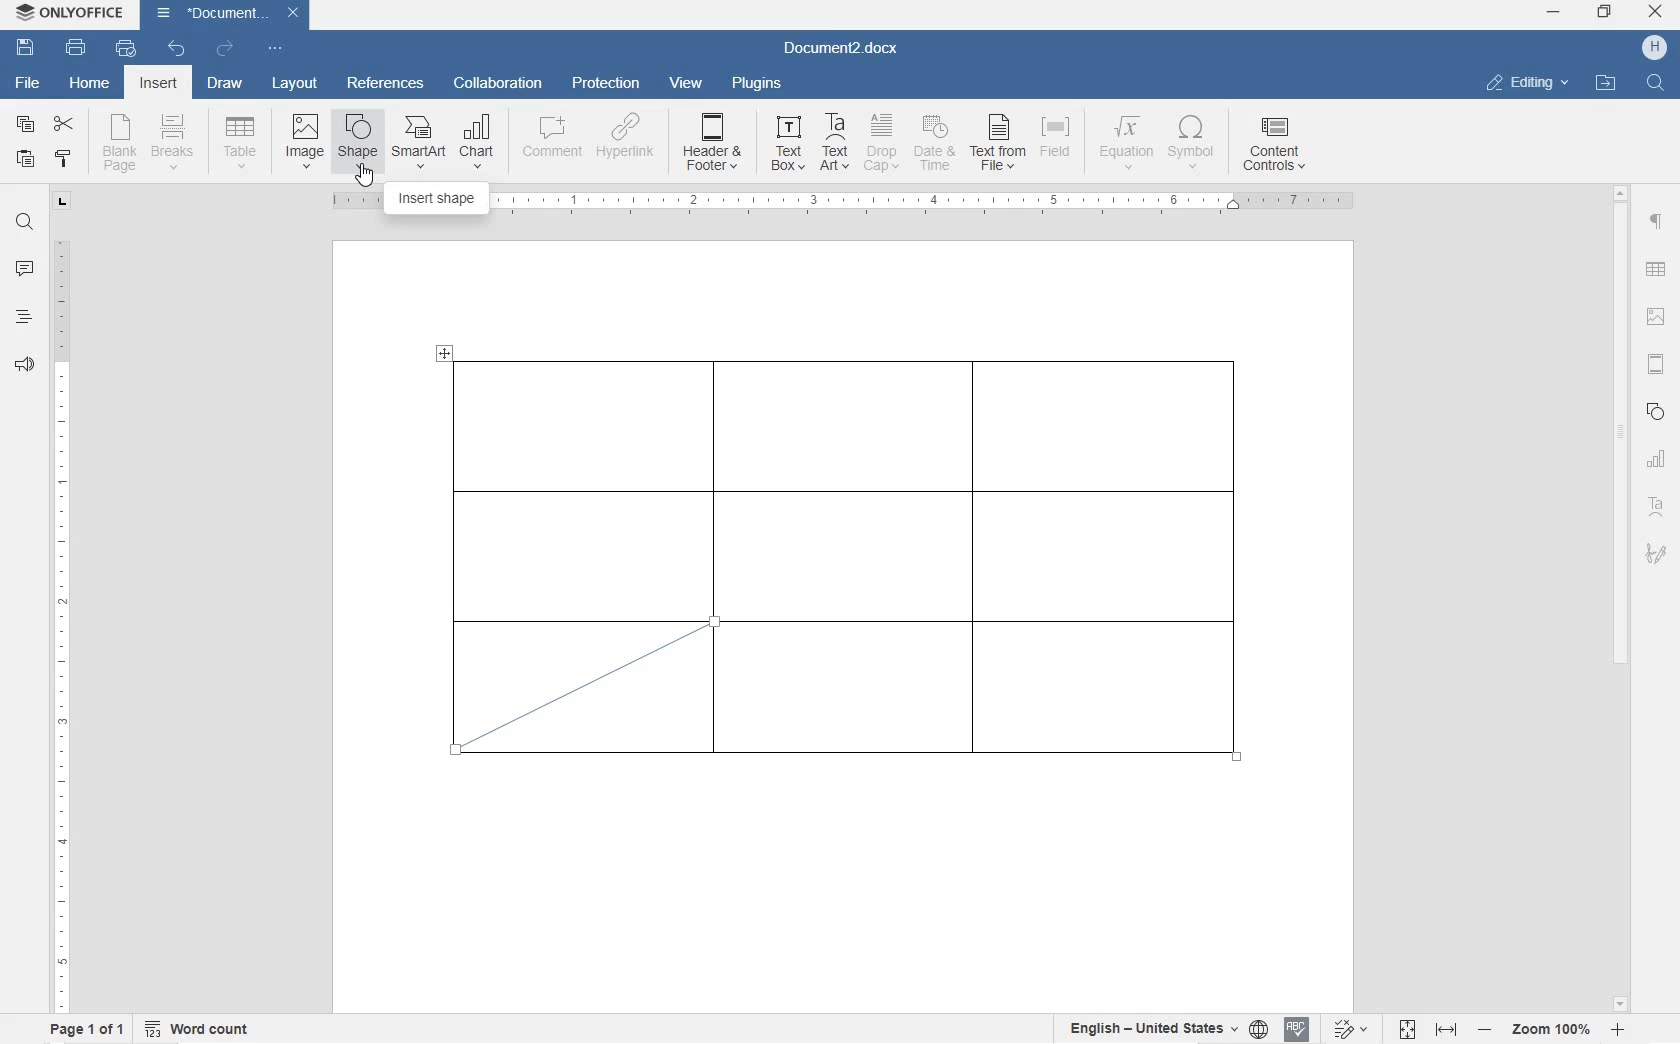 Image resolution: width=1680 pixels, height=1044 pixels. Describe the element at coordinates (73, 13) in the screenshot. I see `ONLYOFFICE` at that location.